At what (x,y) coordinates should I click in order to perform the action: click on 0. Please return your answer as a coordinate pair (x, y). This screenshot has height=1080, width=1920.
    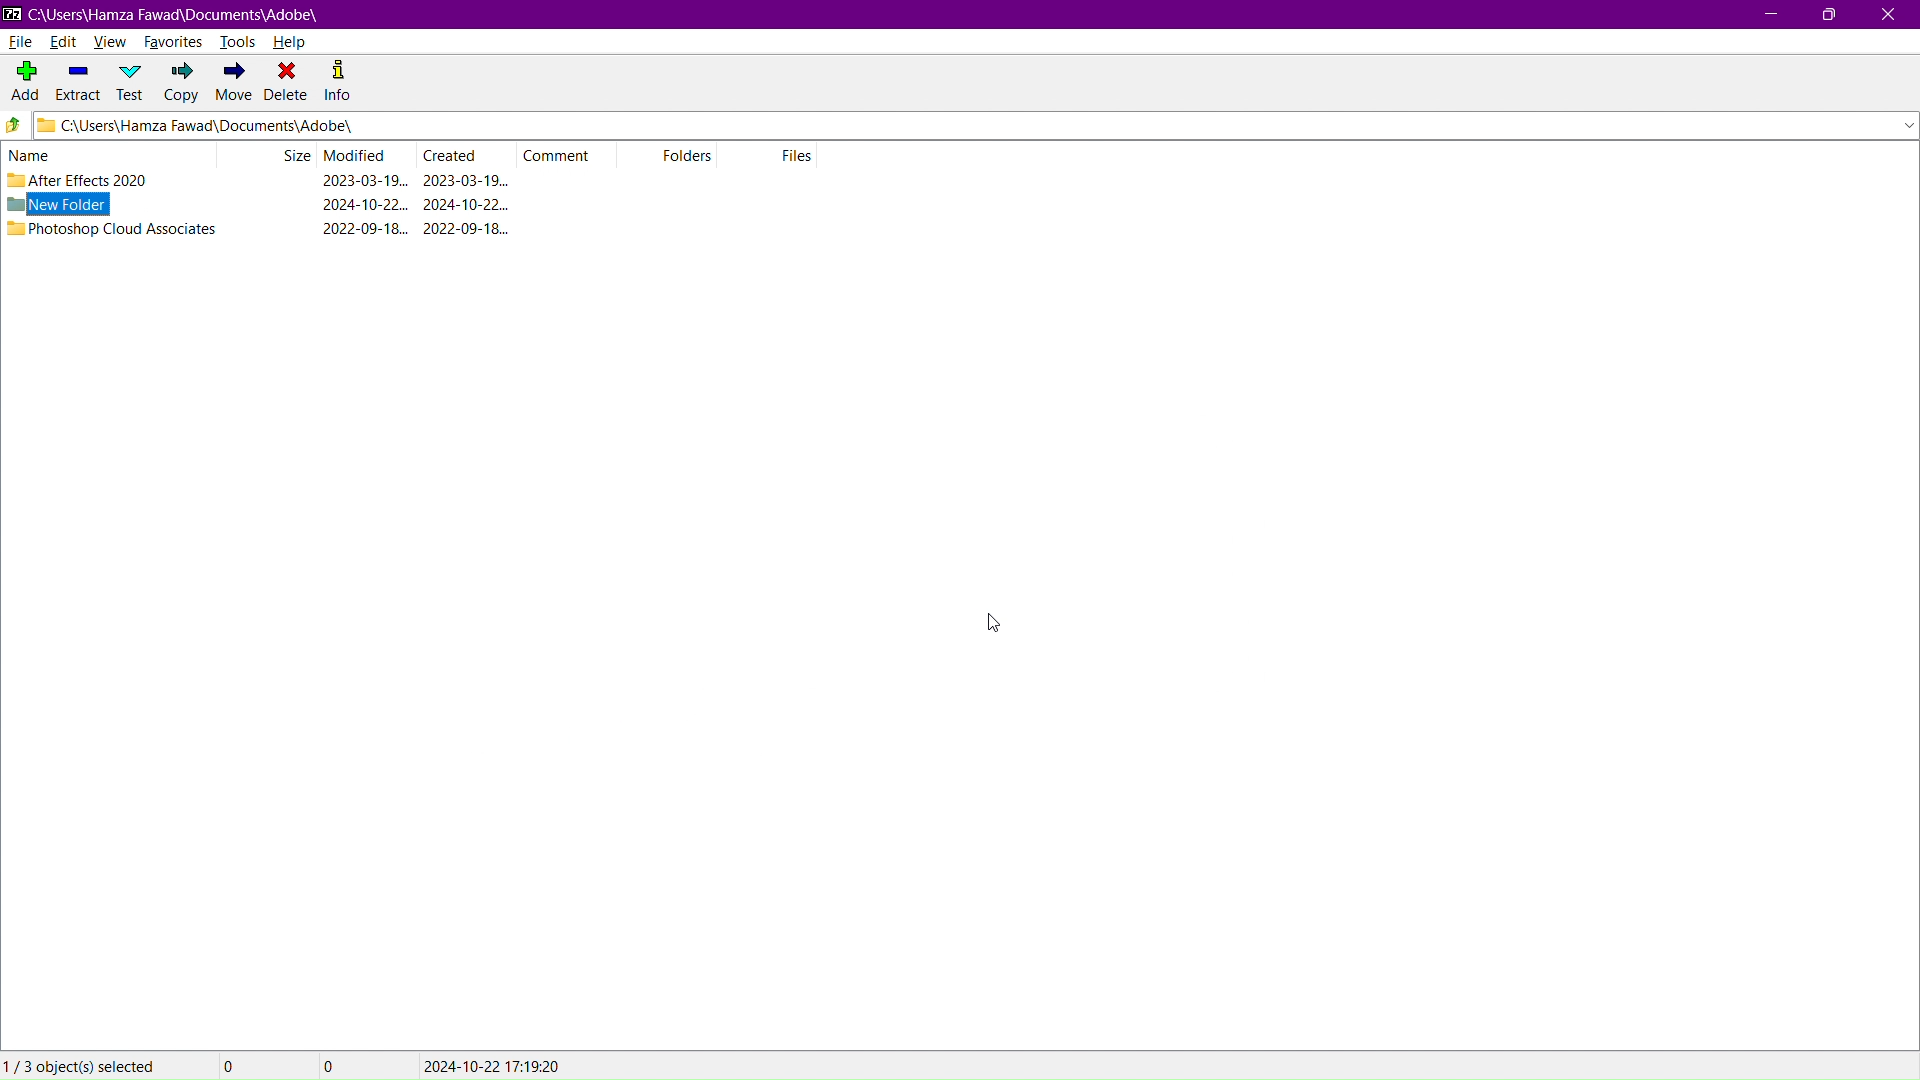
    Looking at the image, I should click on (330, 1063).